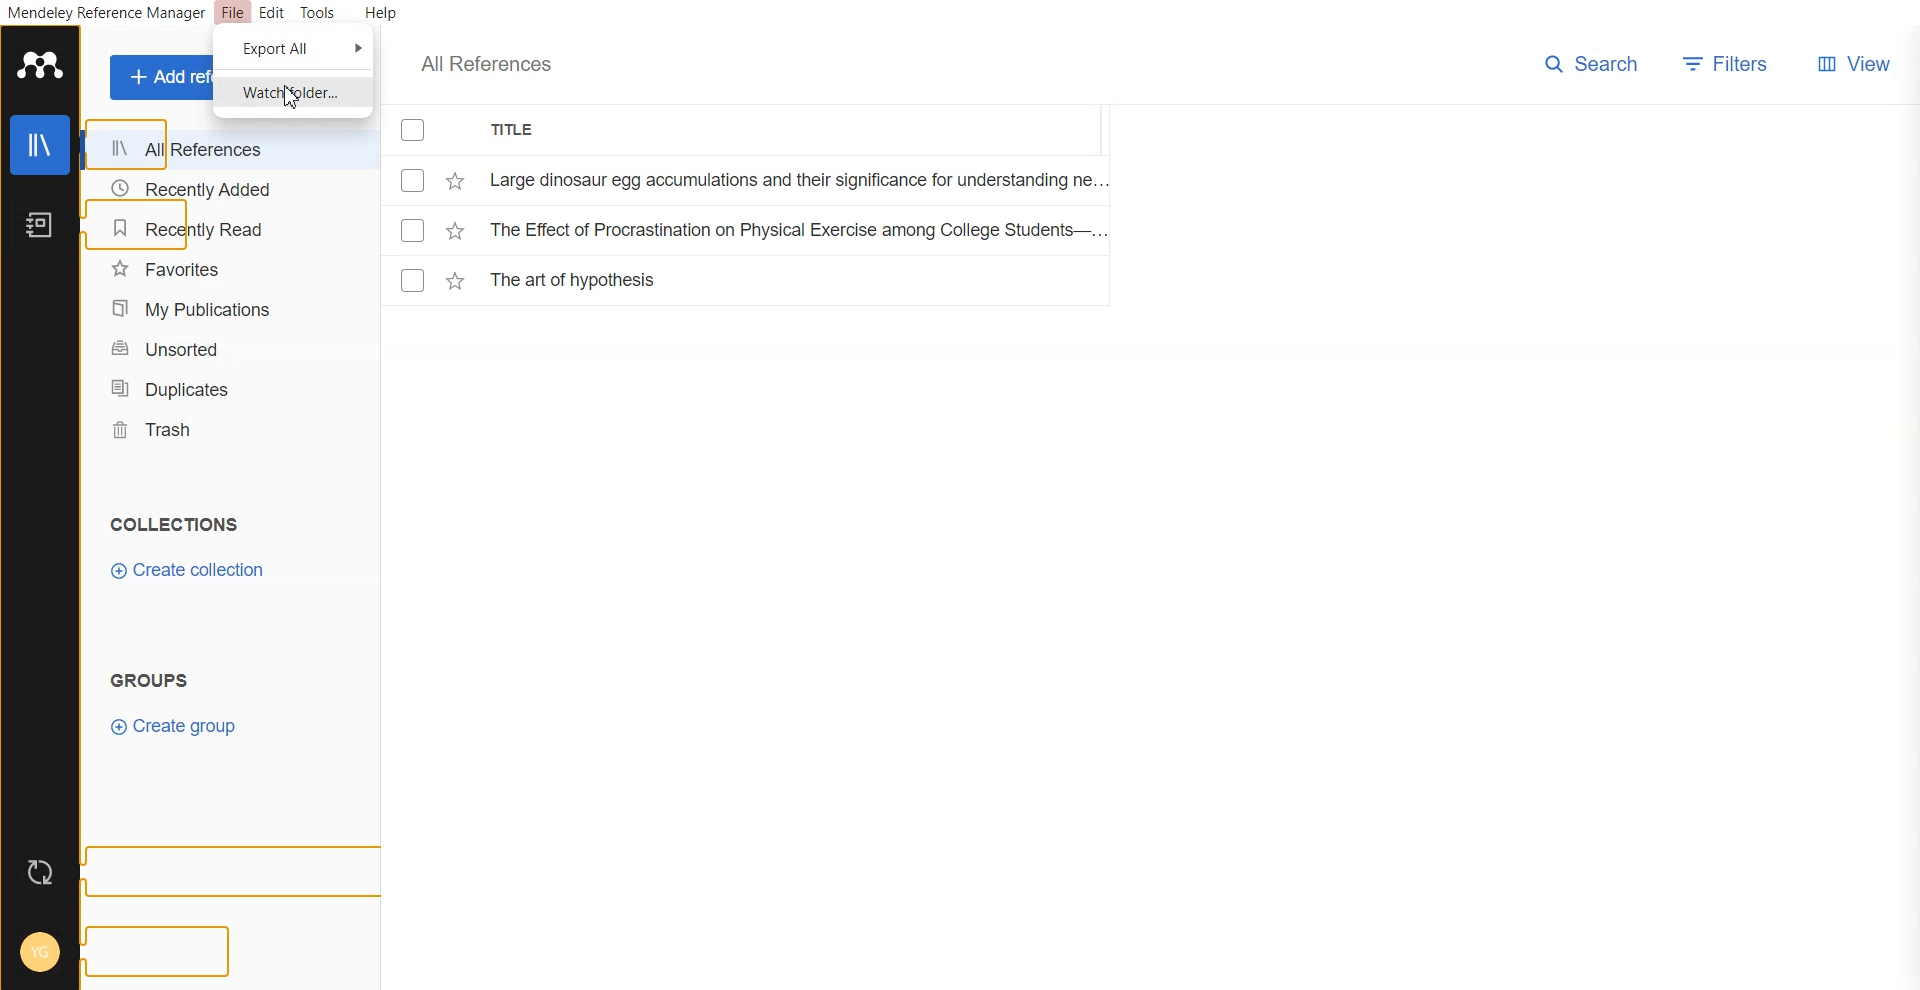  What do you see at coordinates (1731, 64) in the screenshot?
I see `Filters` at bounding box center [1731, 64].